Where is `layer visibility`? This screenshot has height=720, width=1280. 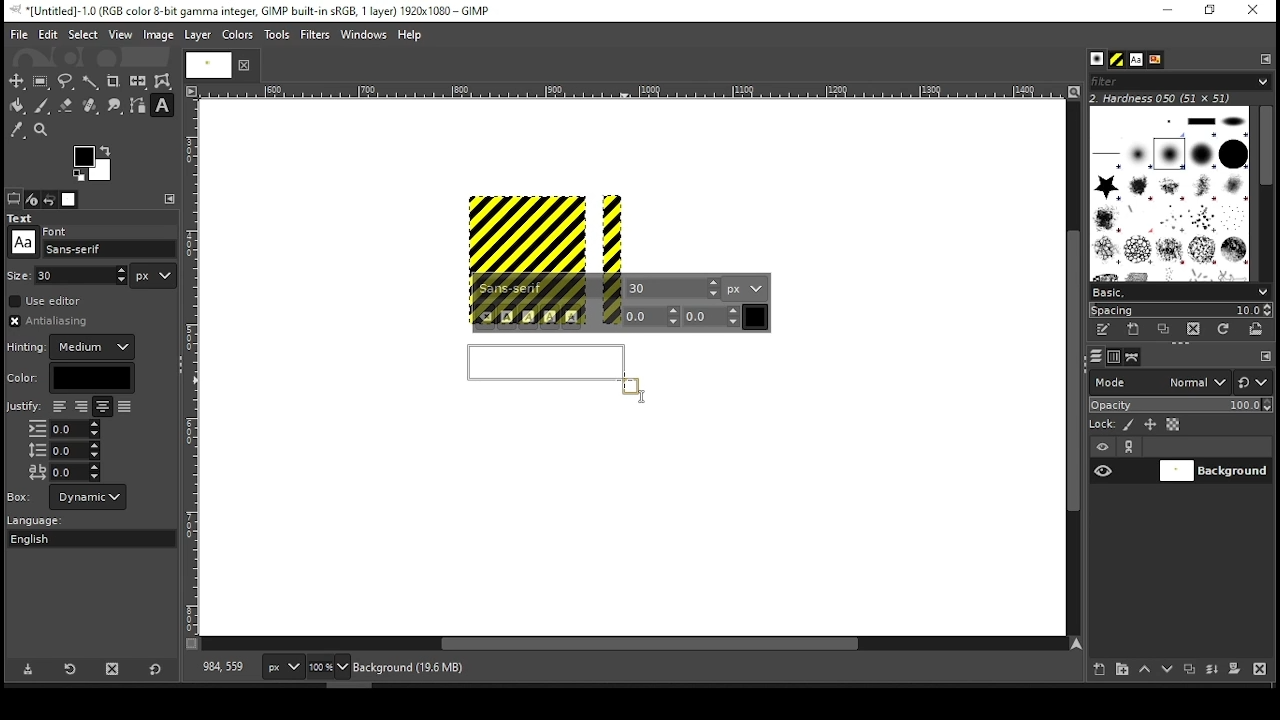
layer visibility is located at coordinates (1103, 447).